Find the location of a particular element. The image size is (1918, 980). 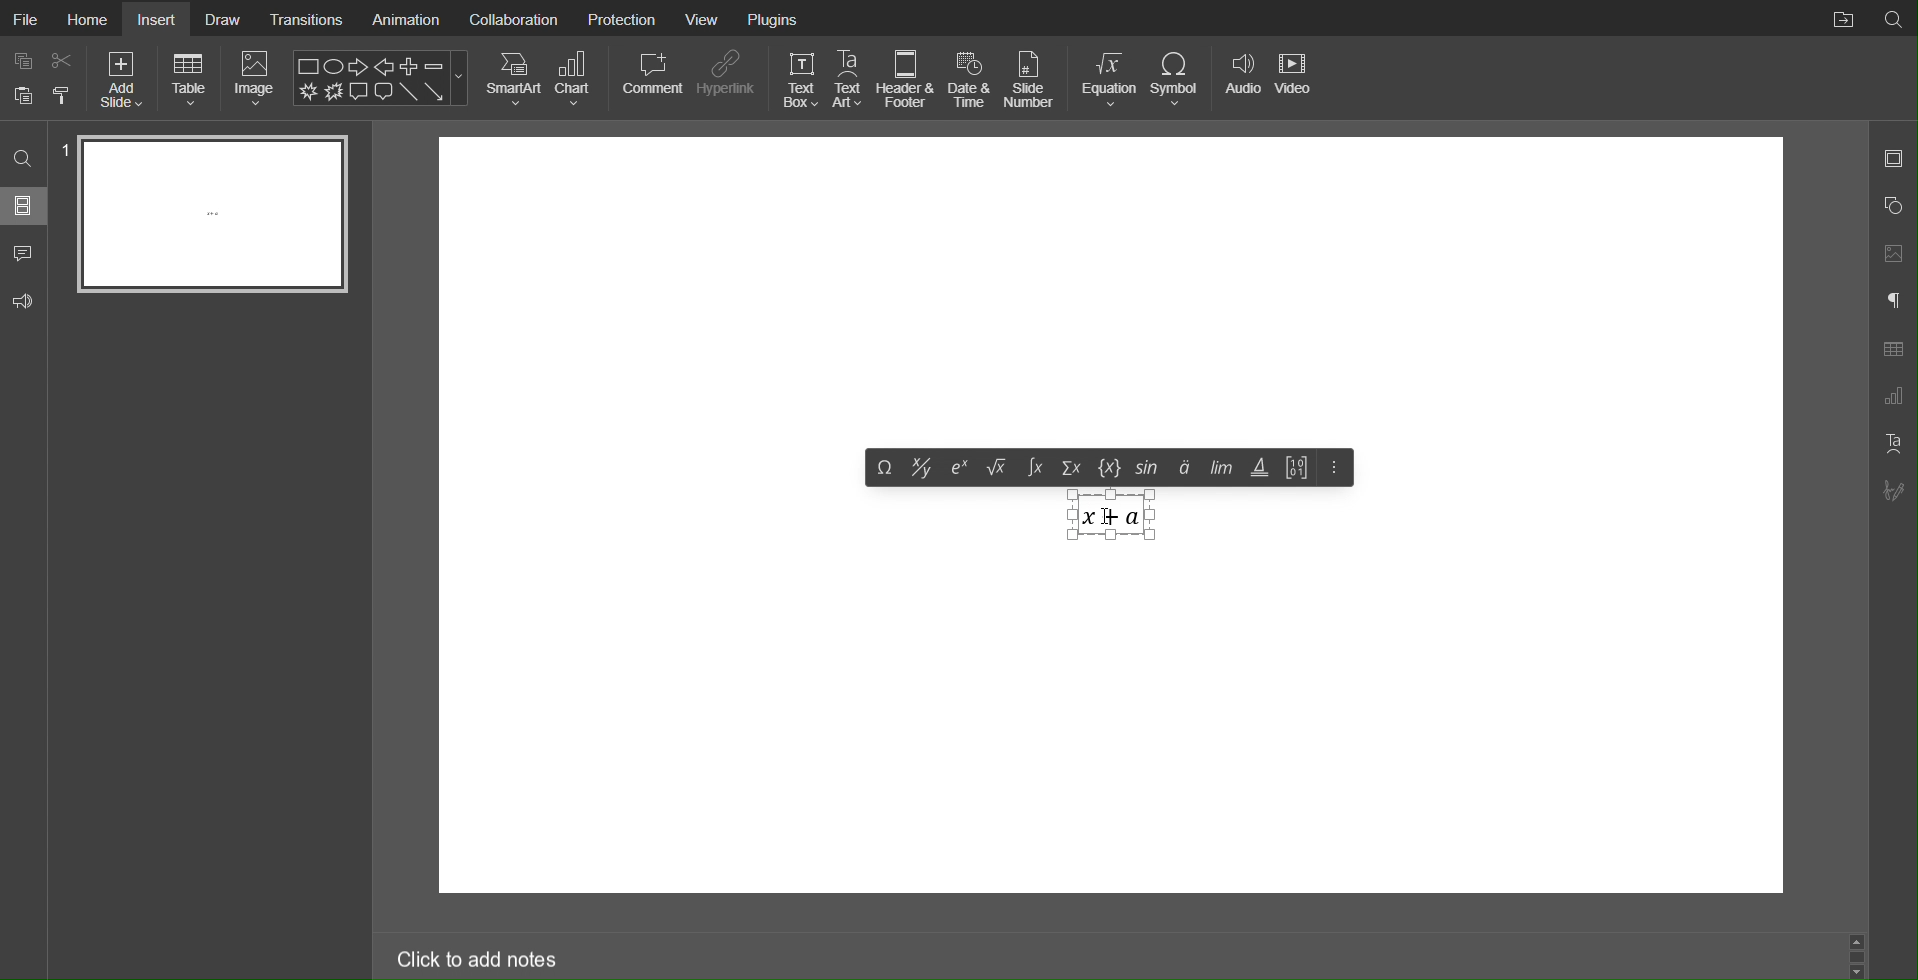

Shapes Settings is located at coordinates (1892, 208).